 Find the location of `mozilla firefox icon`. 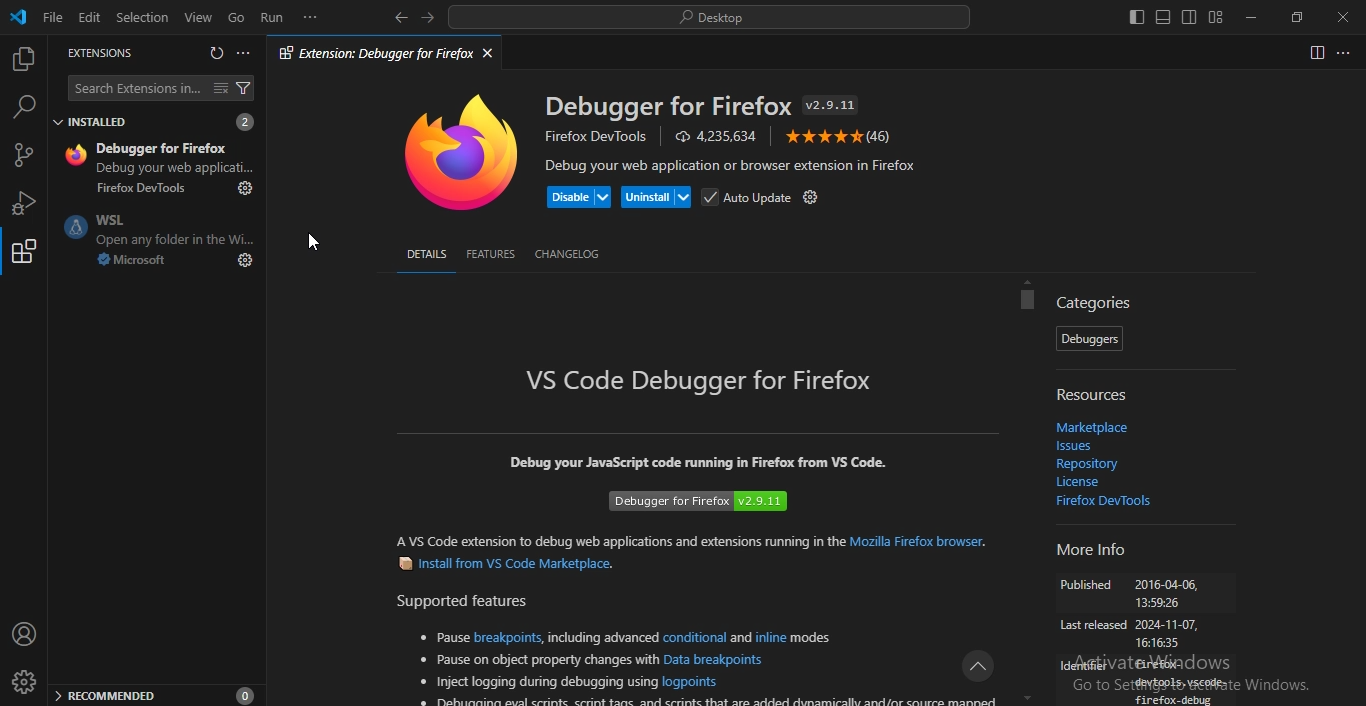

mozilla firefox icon is located at coordinates (461, 156).